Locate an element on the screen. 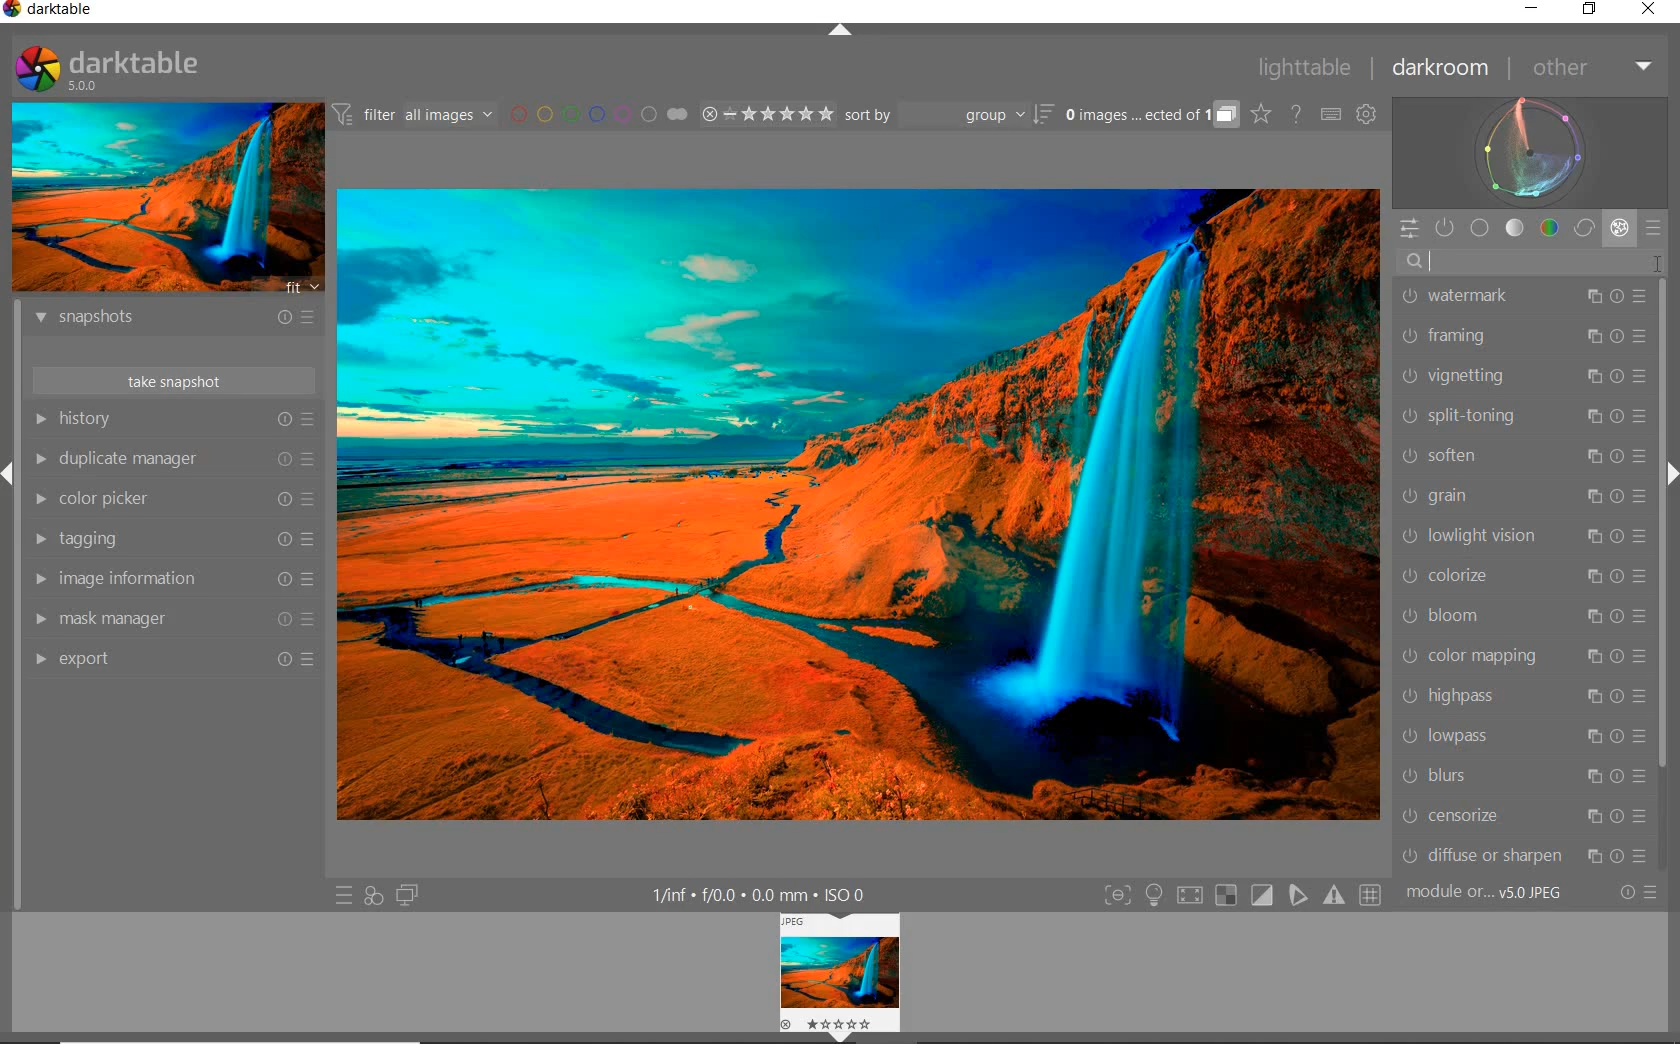 This screenshot has width=1680, height=1044. color mapping is located at coordinates (1522, 655).